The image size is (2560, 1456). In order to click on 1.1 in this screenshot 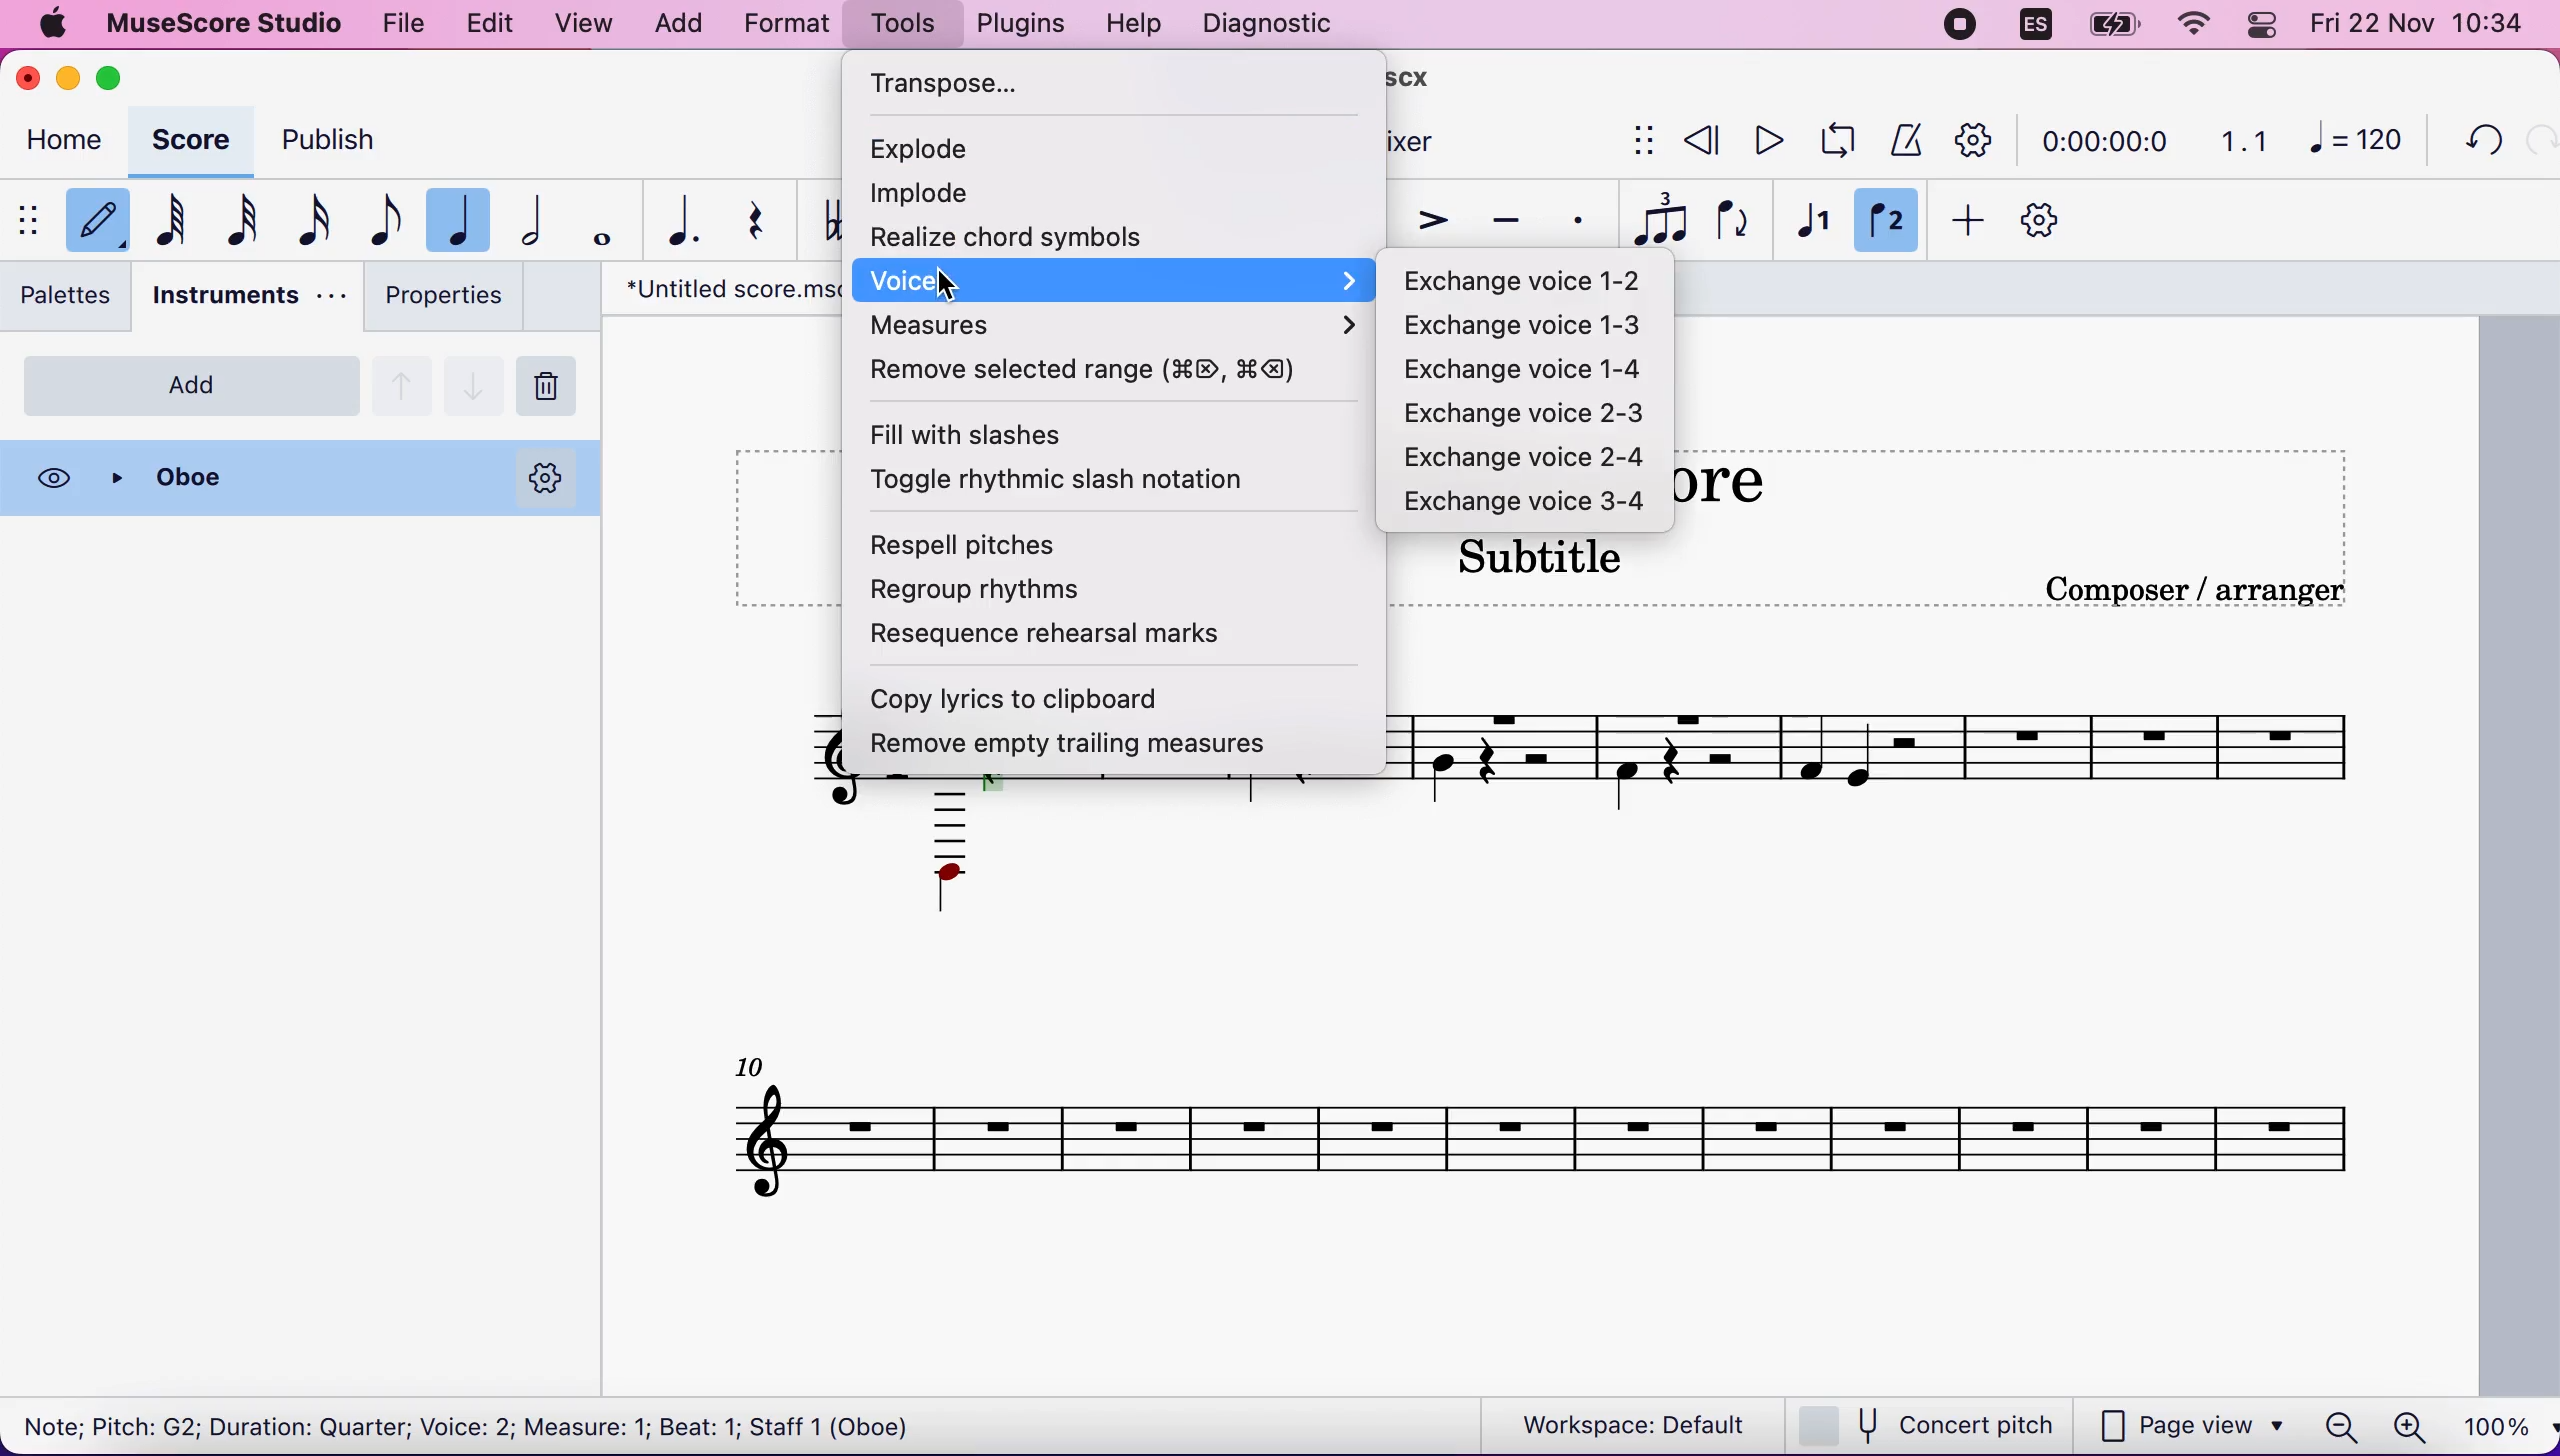, I will do `click(2237, 138)`.